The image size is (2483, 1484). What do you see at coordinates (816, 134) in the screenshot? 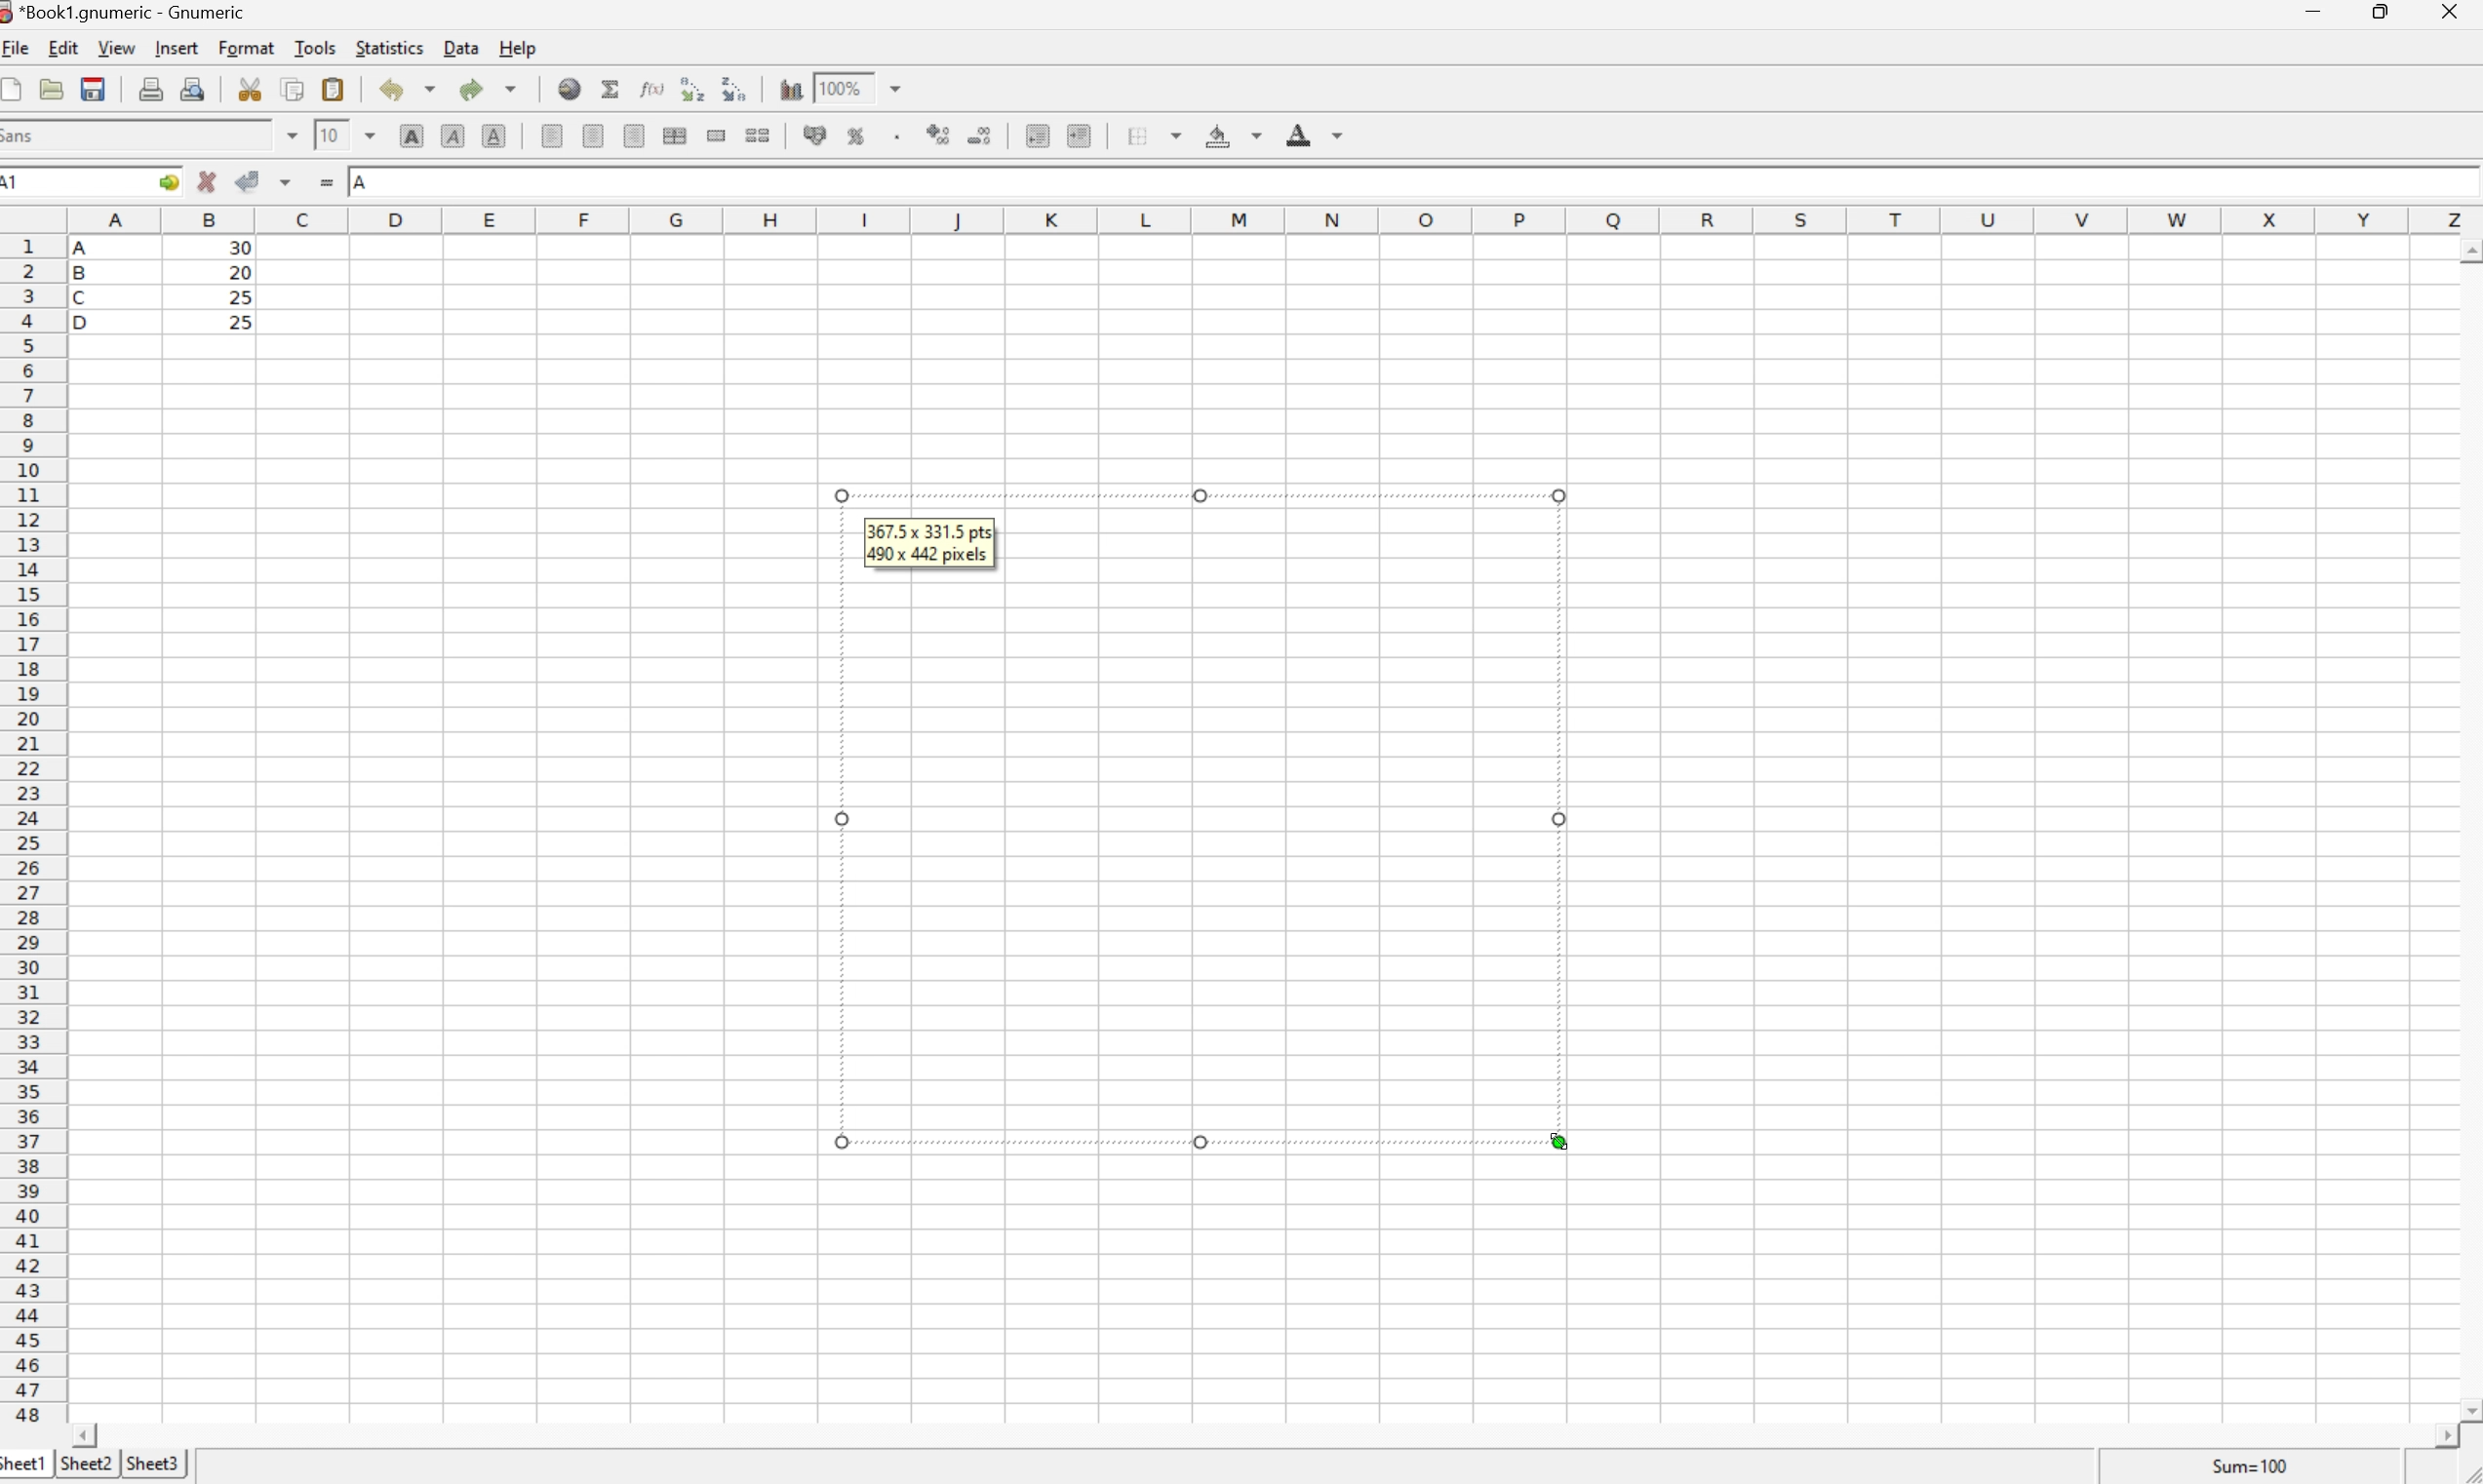
I see `Format selection as accounting` at bounding box center [816, 134].